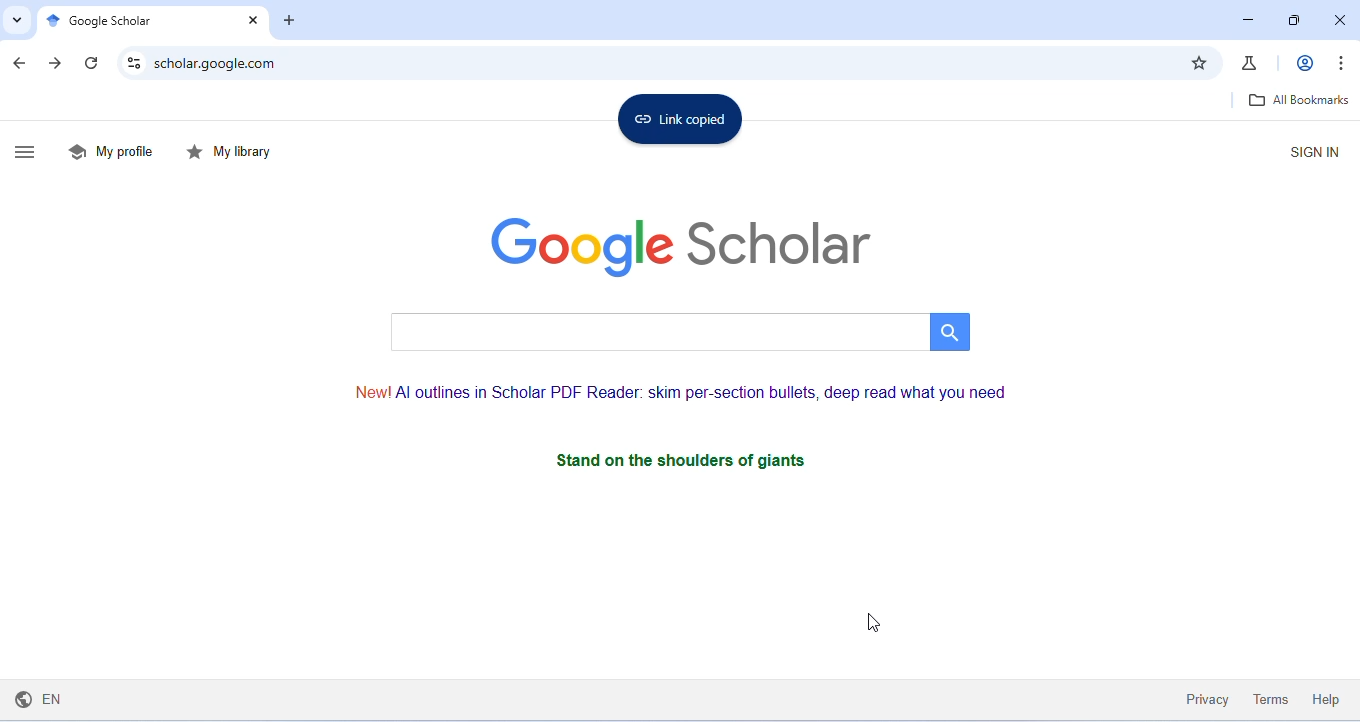 The height and width of the screenshot is (722, 1360). I want to click on help, so click(1323, 699).